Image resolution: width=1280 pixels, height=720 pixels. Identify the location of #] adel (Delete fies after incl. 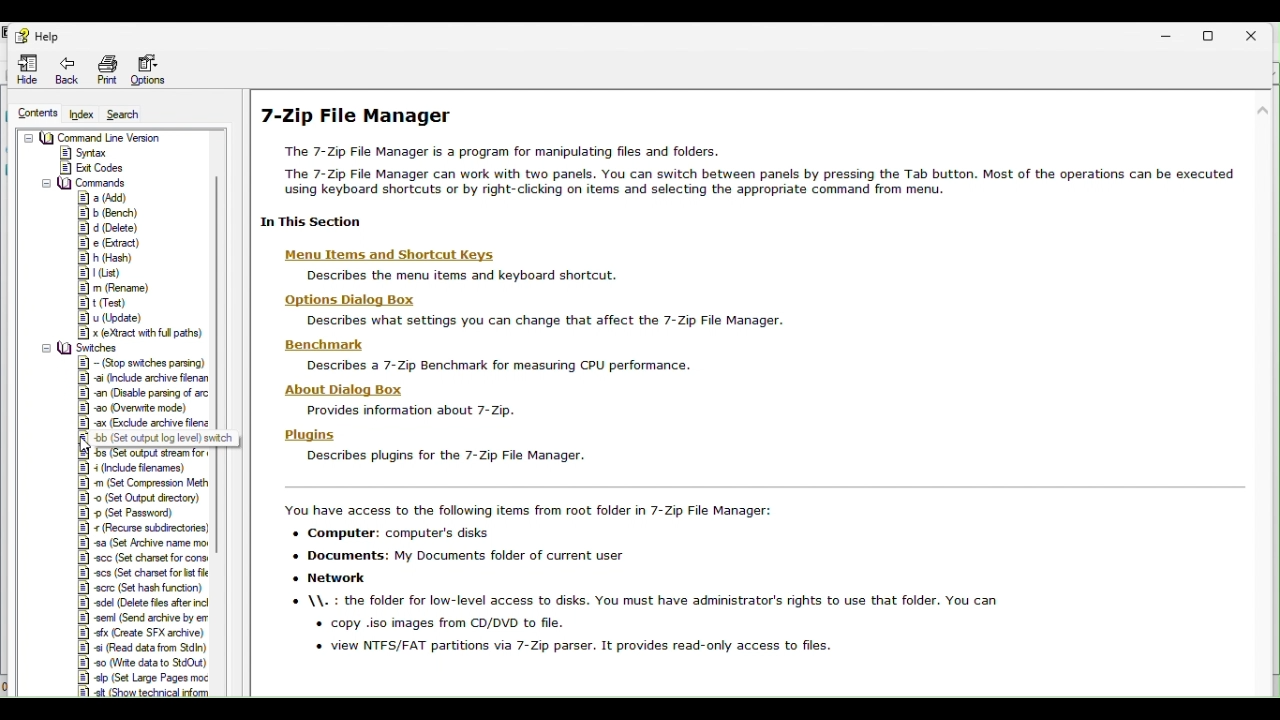
(147, 603).